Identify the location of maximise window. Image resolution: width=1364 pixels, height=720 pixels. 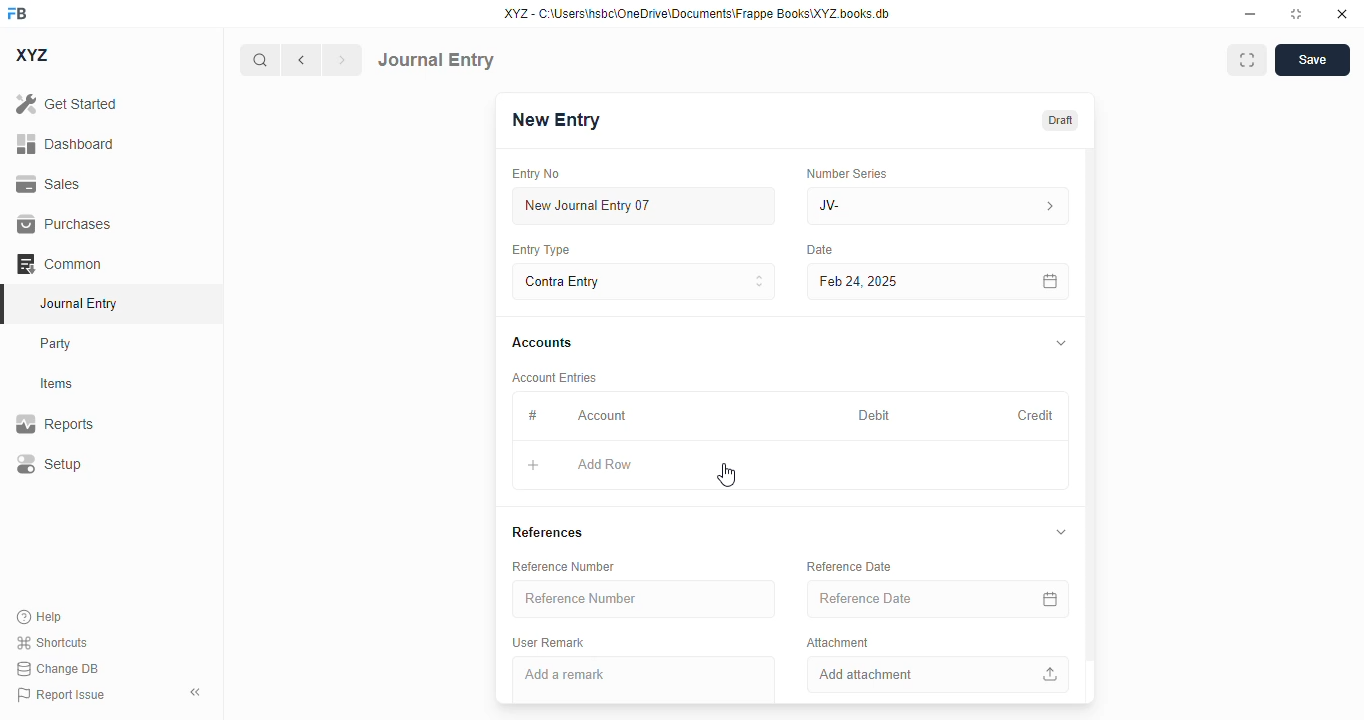
(1247, 60).